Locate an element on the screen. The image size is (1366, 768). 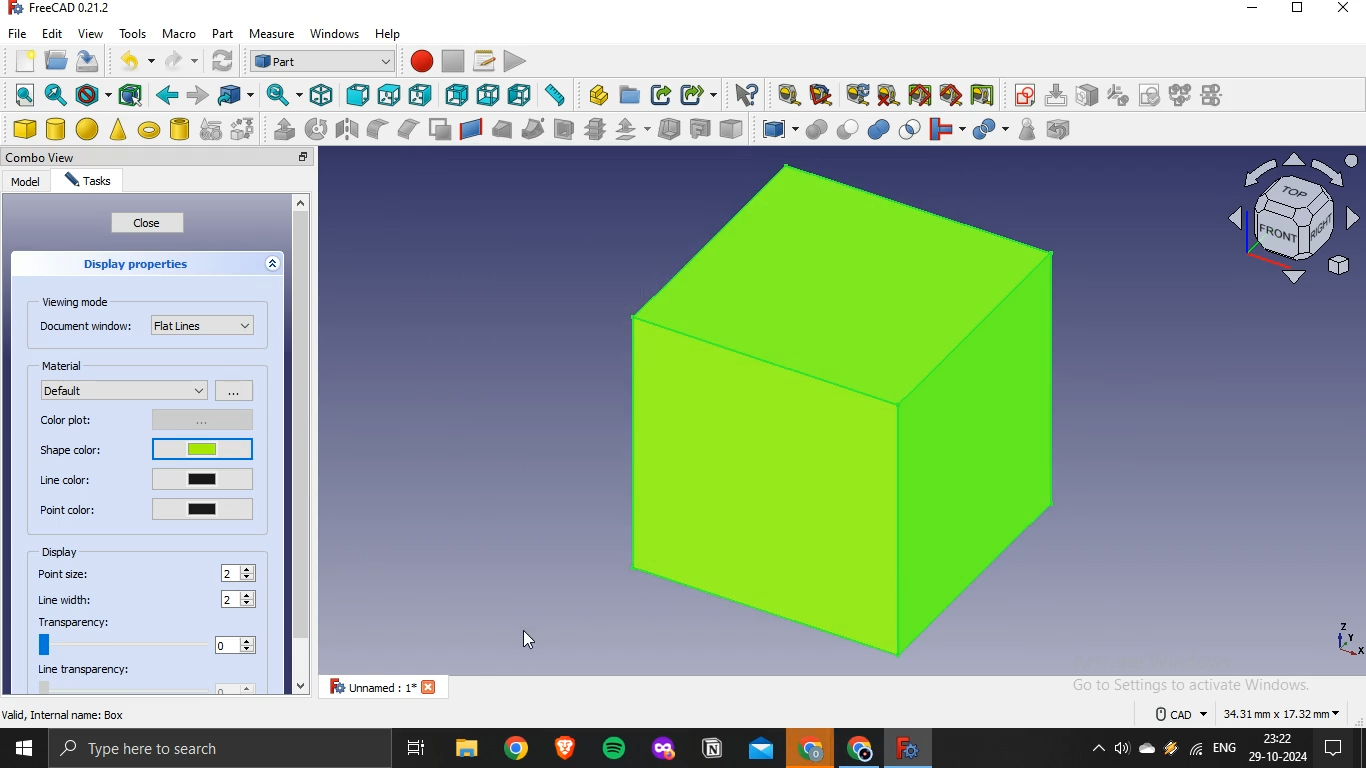
bounding box is located at coordinates (131, 95).